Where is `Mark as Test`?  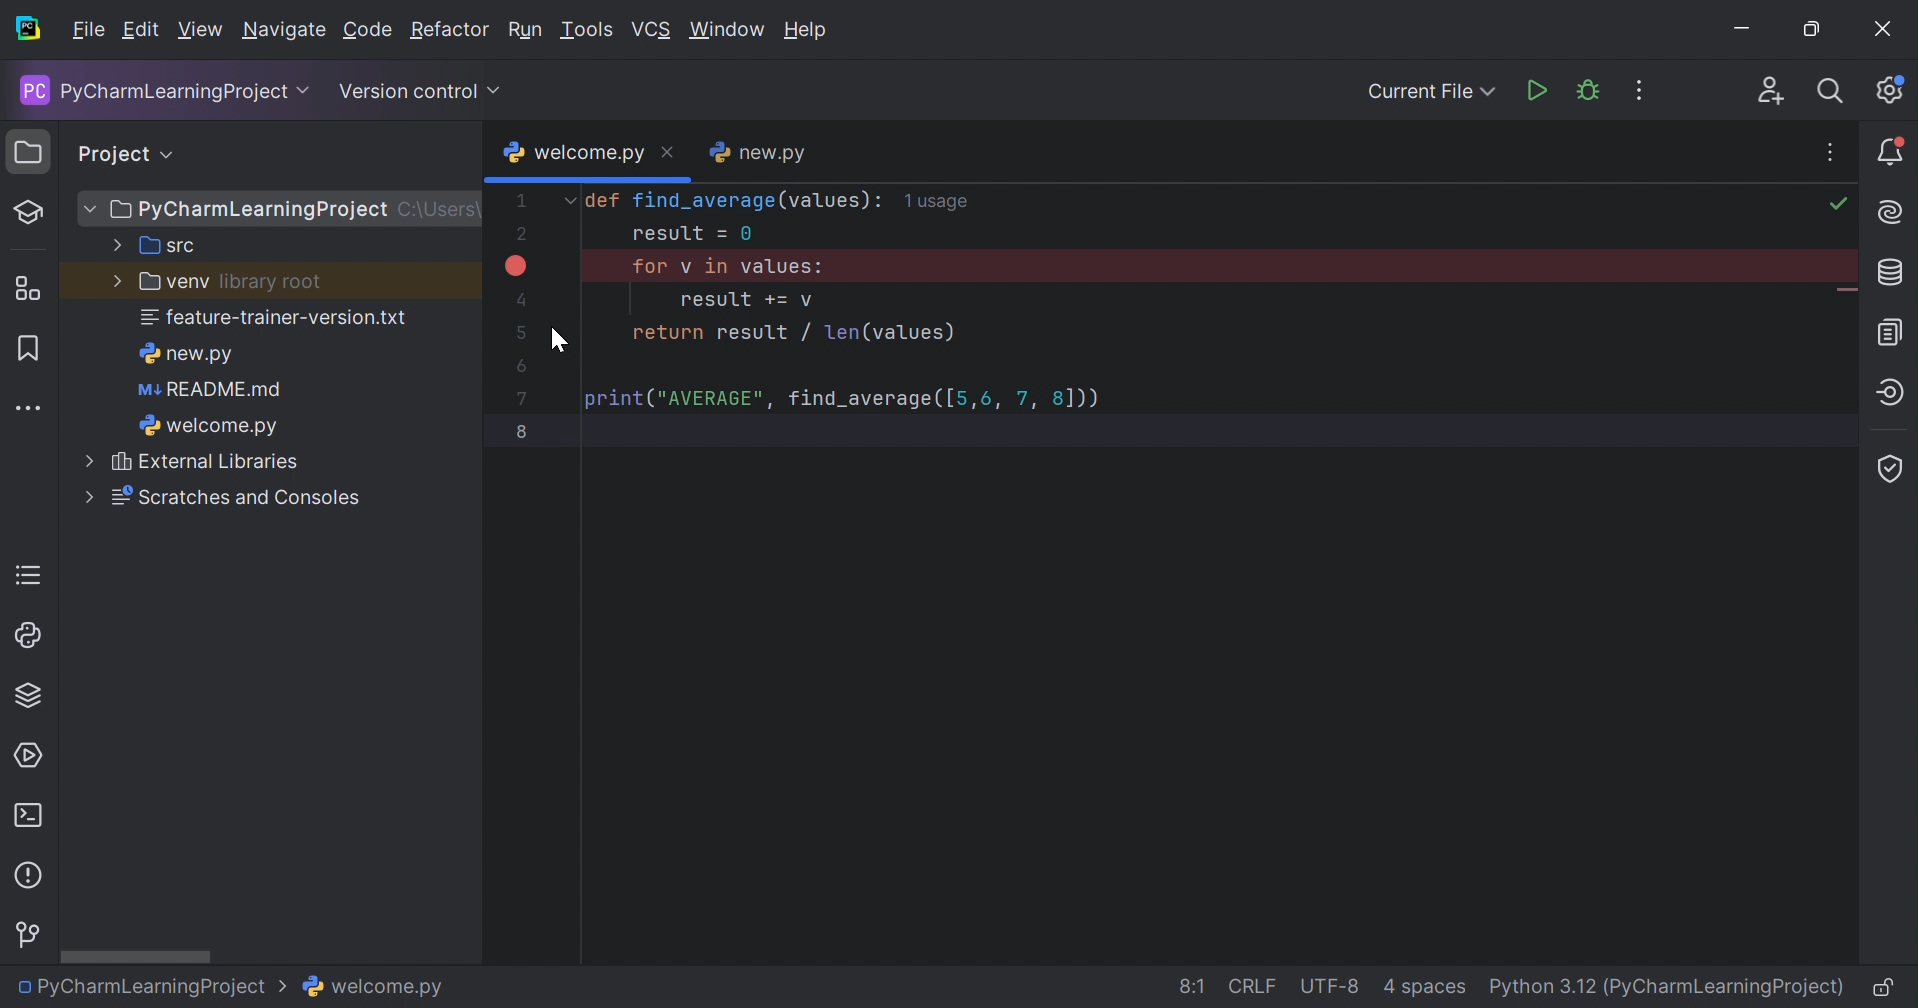
Mark as Test is located at coordinates (29, 213).